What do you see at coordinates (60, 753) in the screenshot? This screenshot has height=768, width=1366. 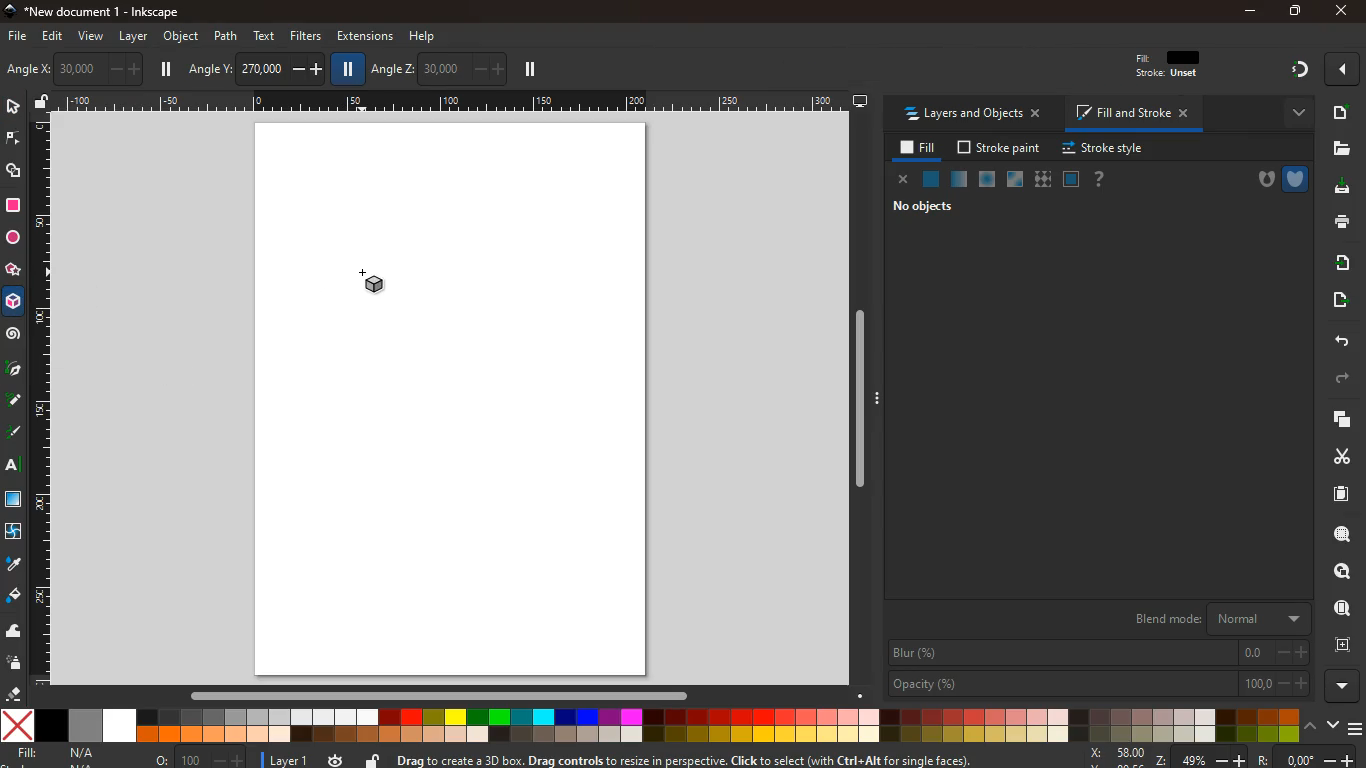 I see `fill` at bounding box center [60, 753].